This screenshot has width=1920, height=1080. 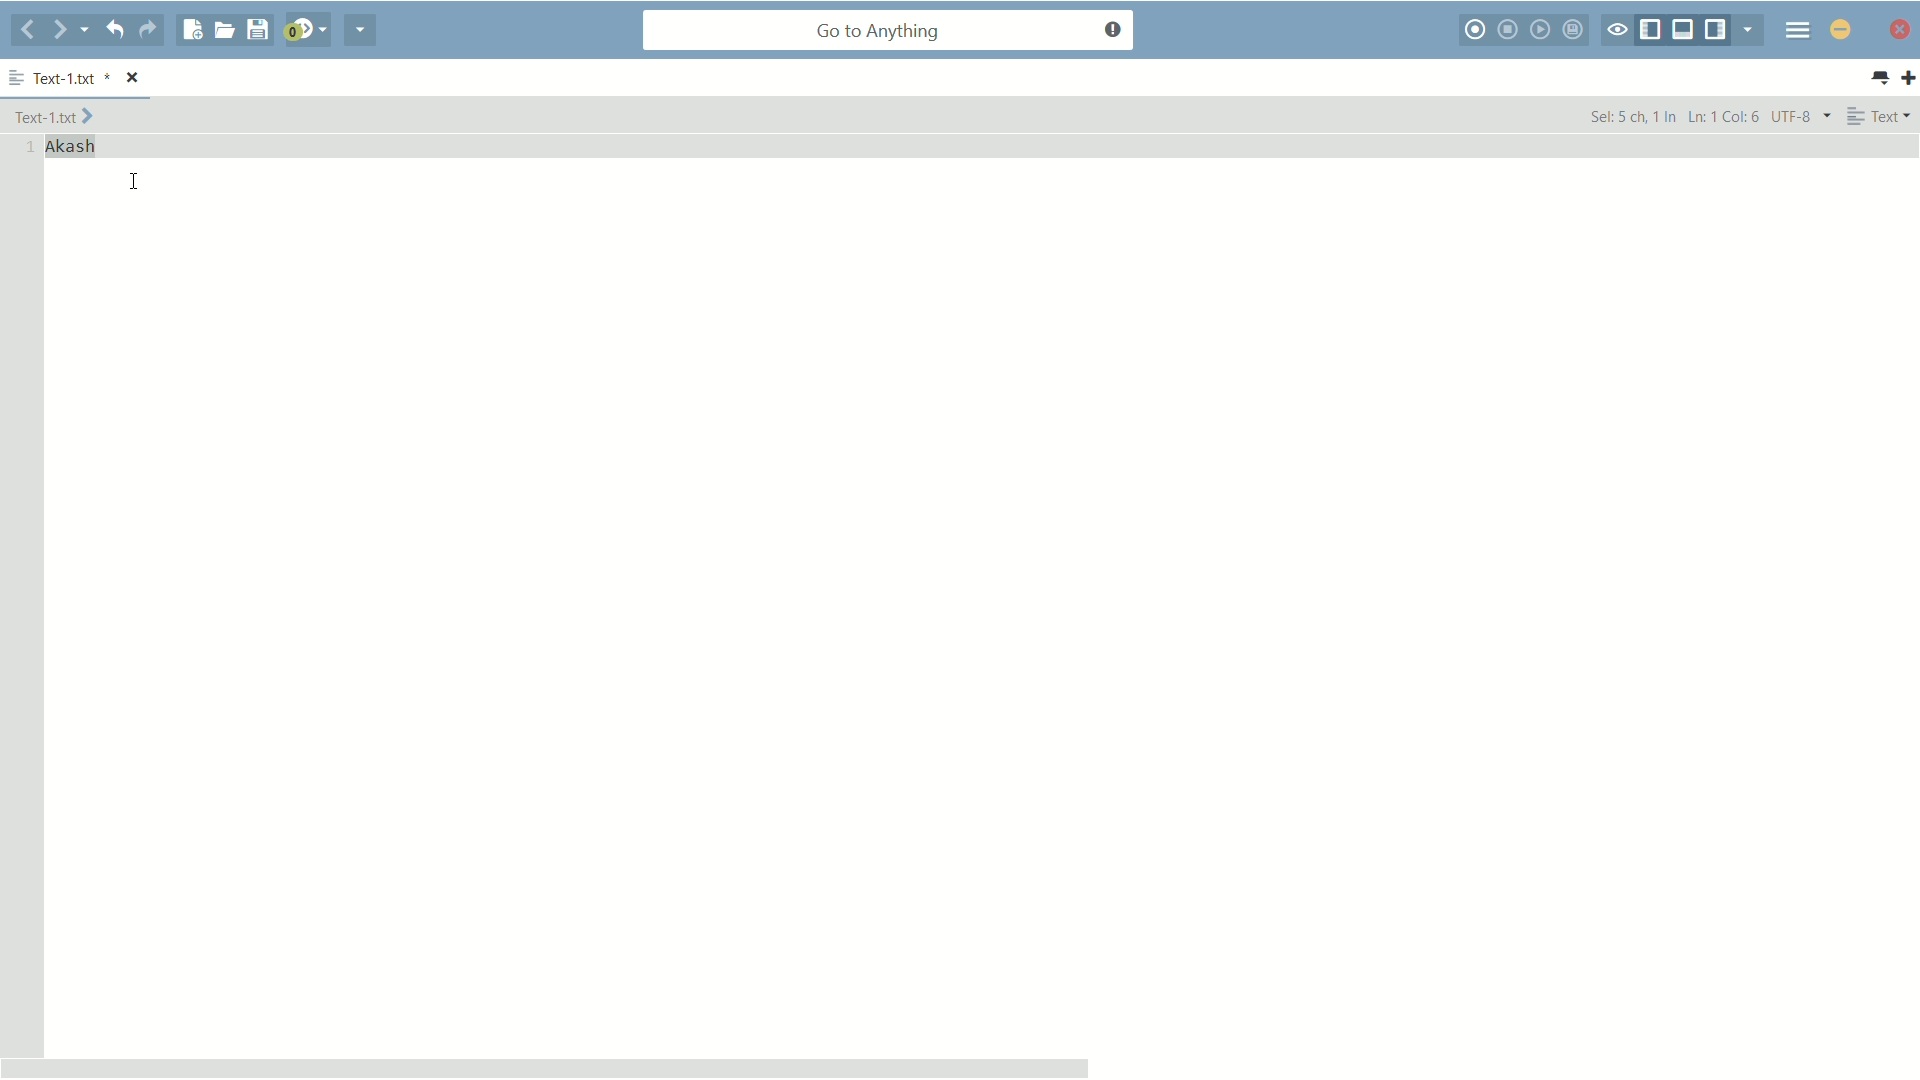 I want to click on file name, so click(x=73, y=80).